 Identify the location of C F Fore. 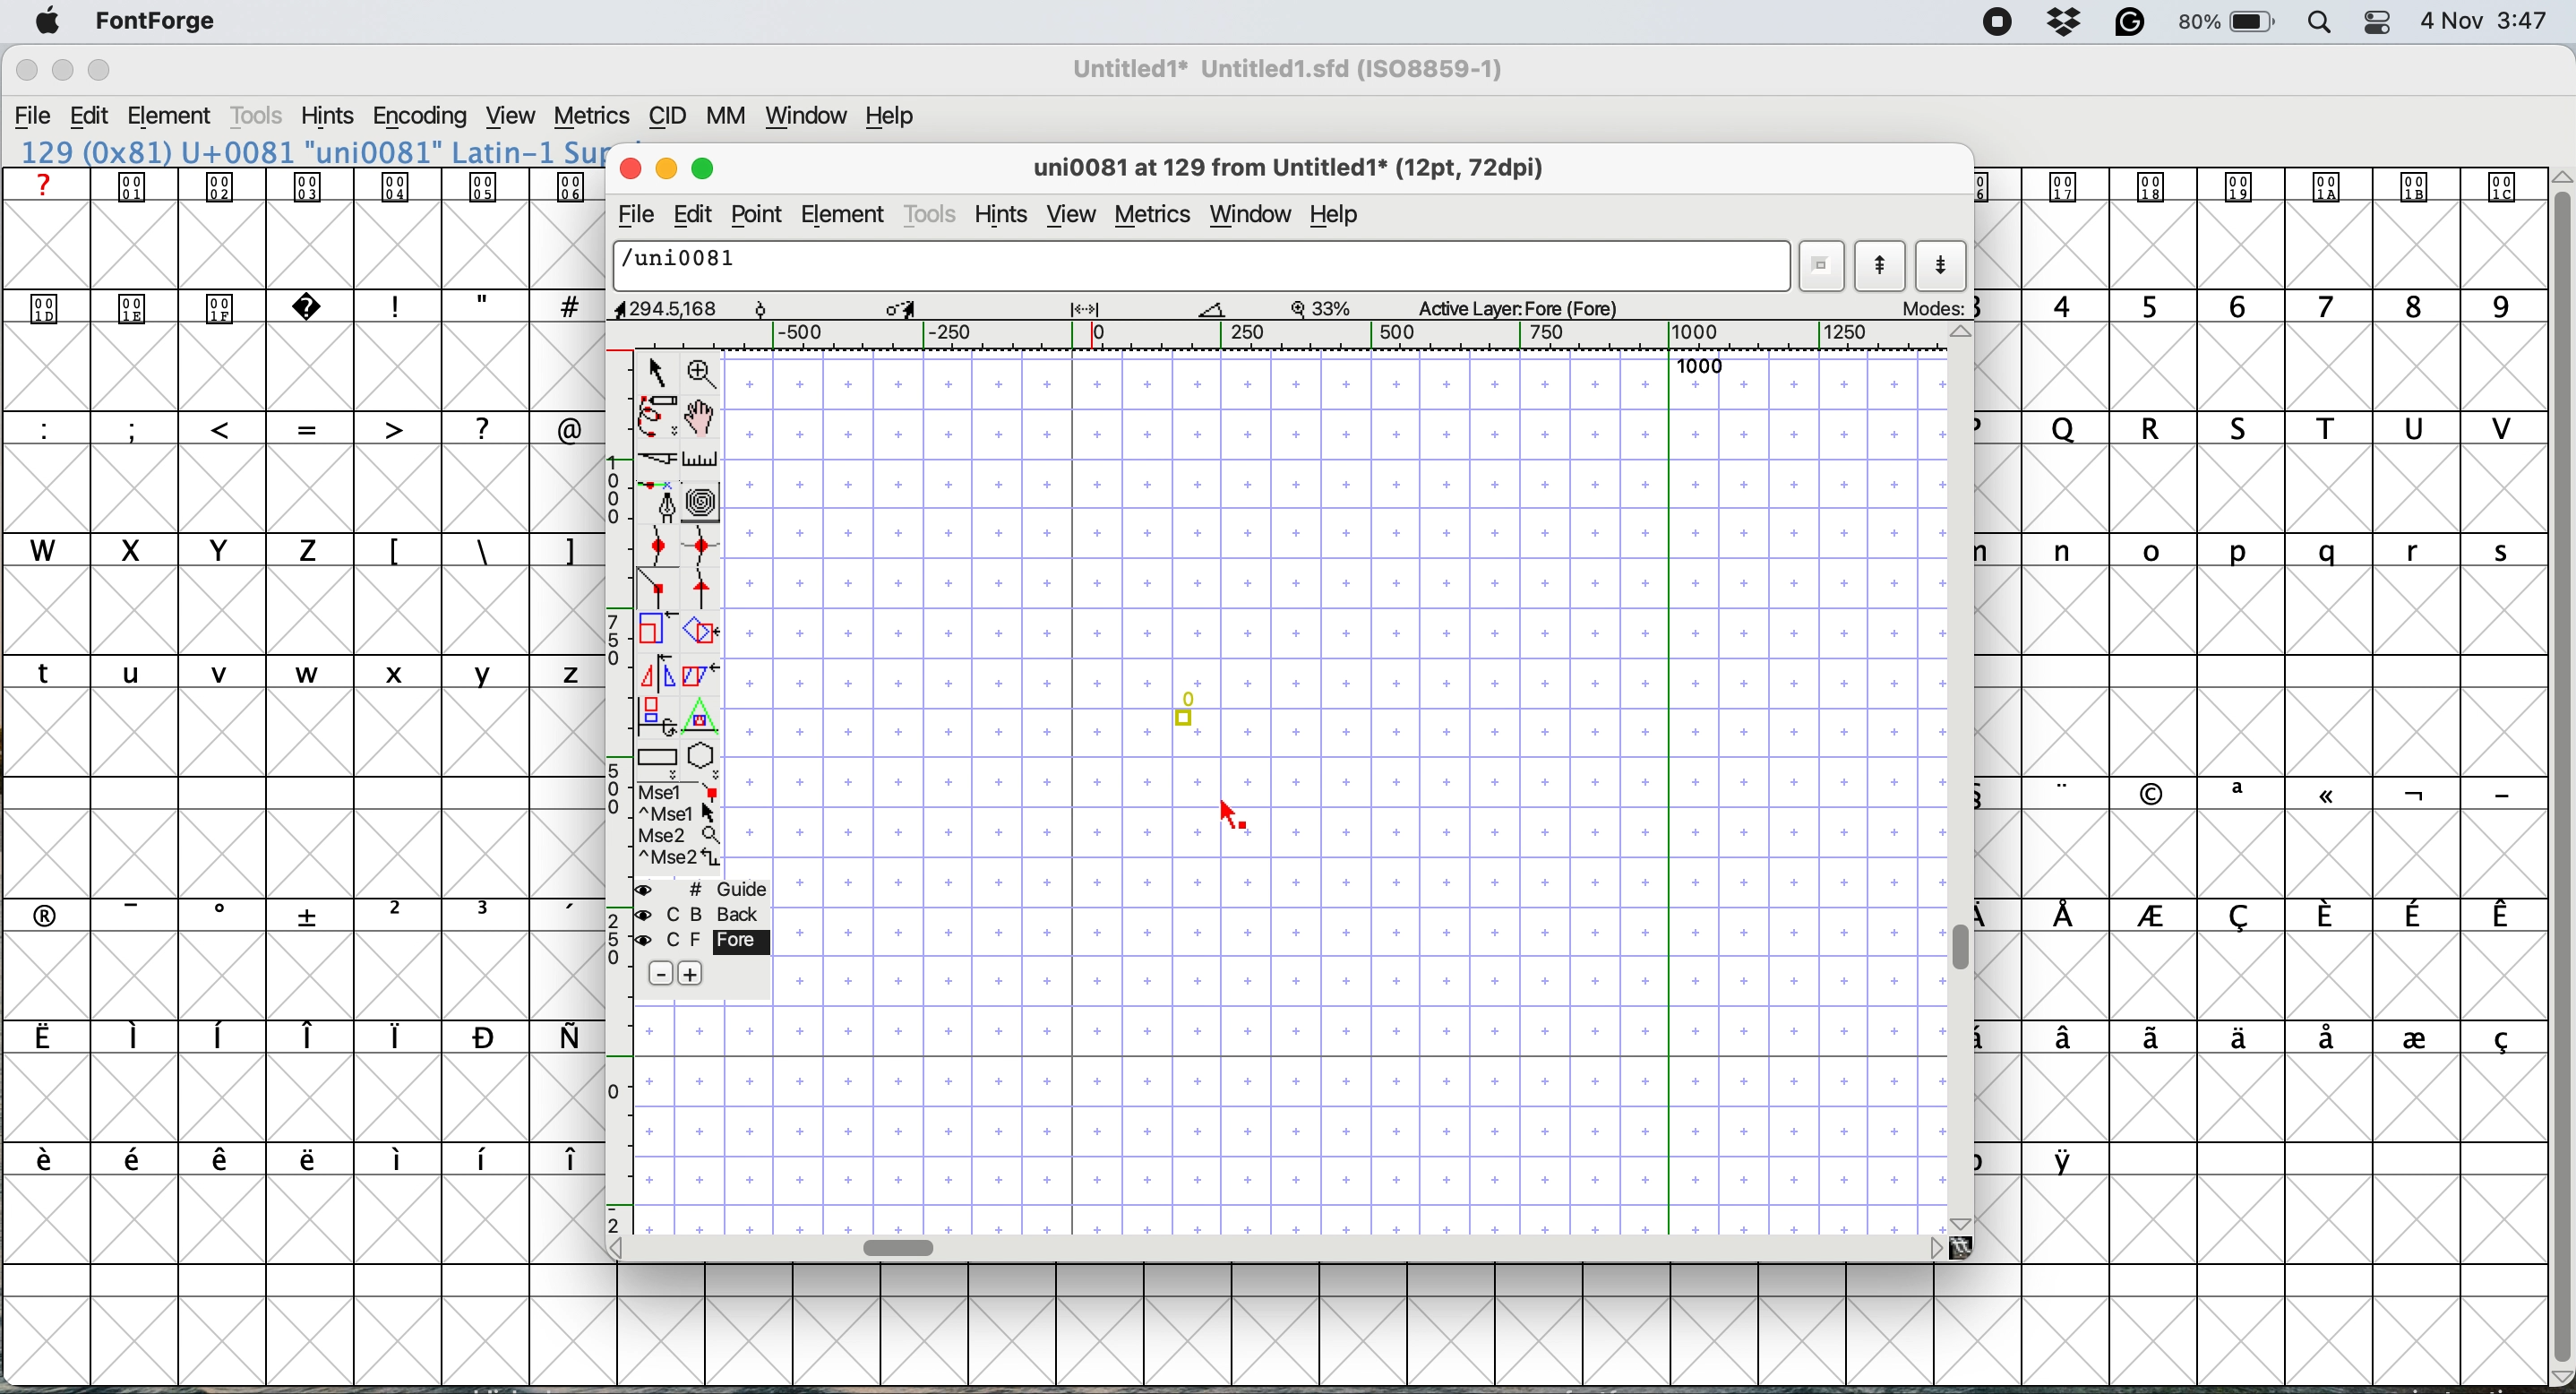
(708, 942).